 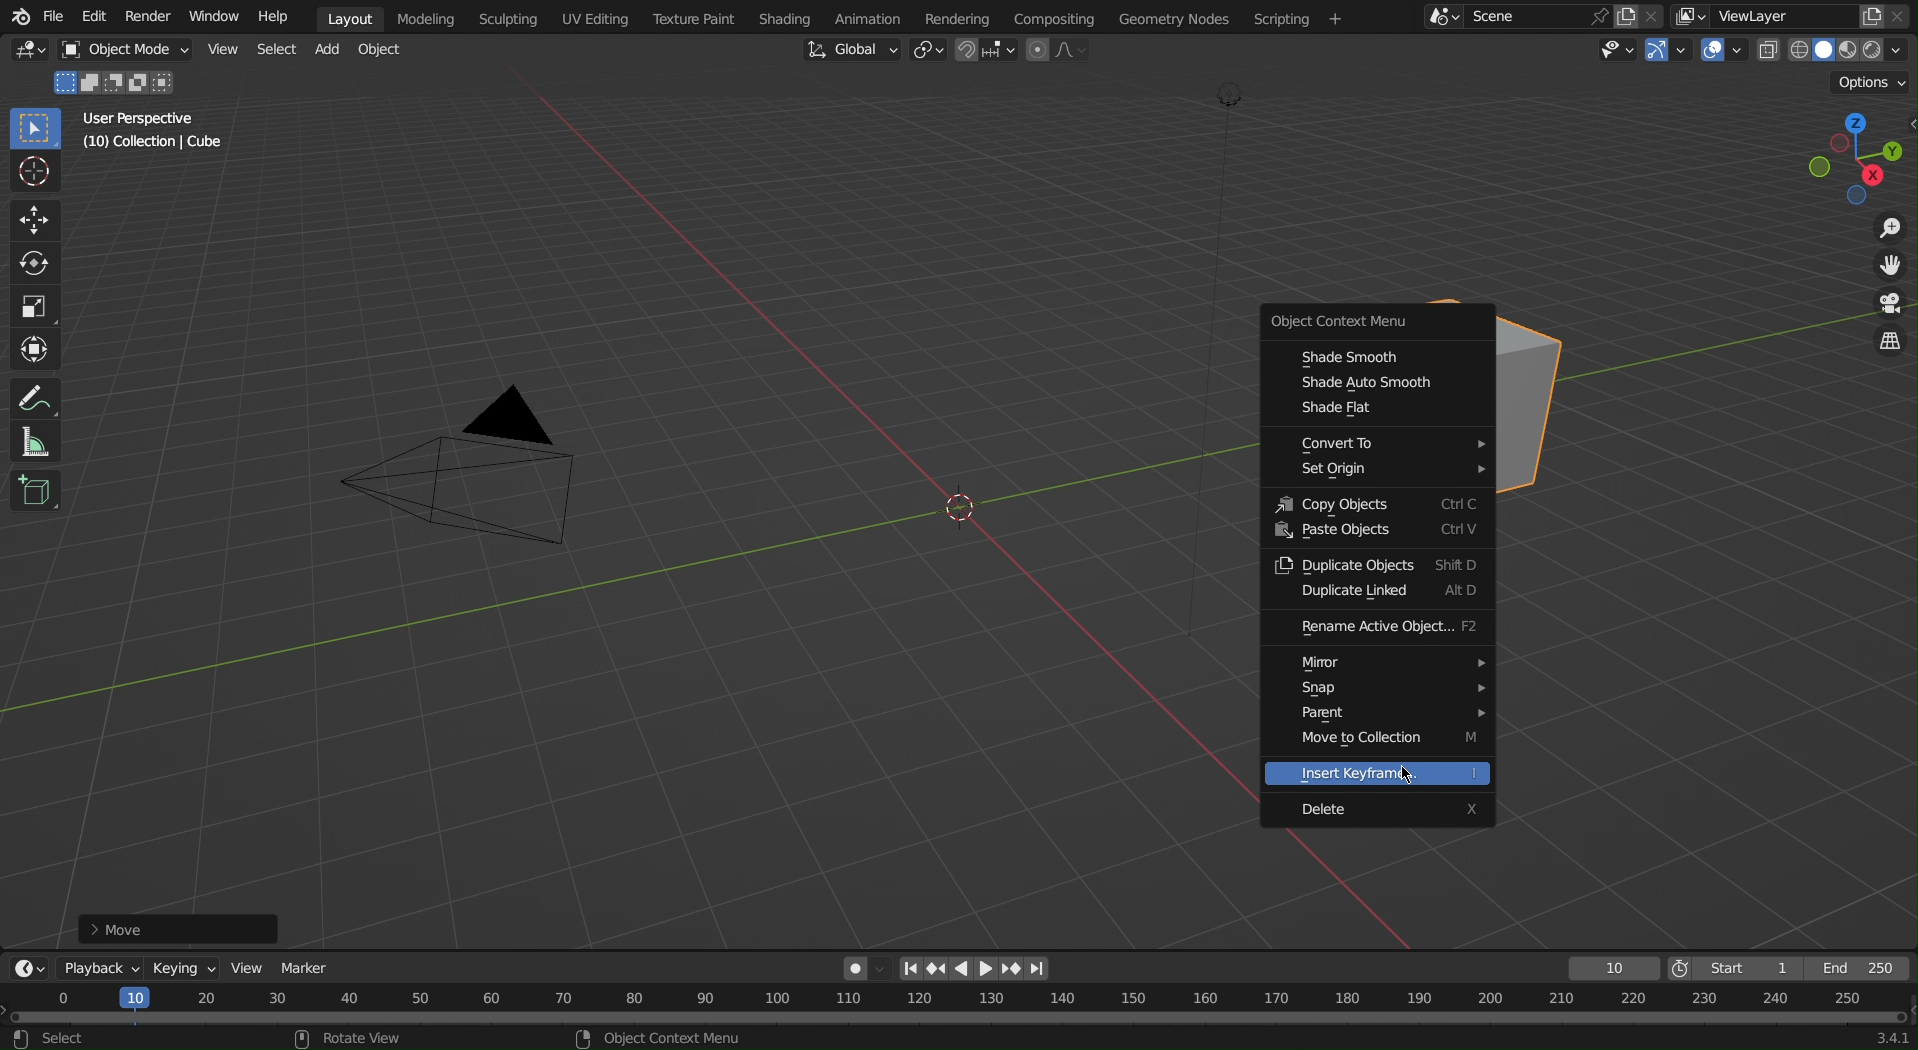 What do you see at coordinates (1040, 970) in the screenshot?
I see `Last page` at bounding box center [1040, 970].